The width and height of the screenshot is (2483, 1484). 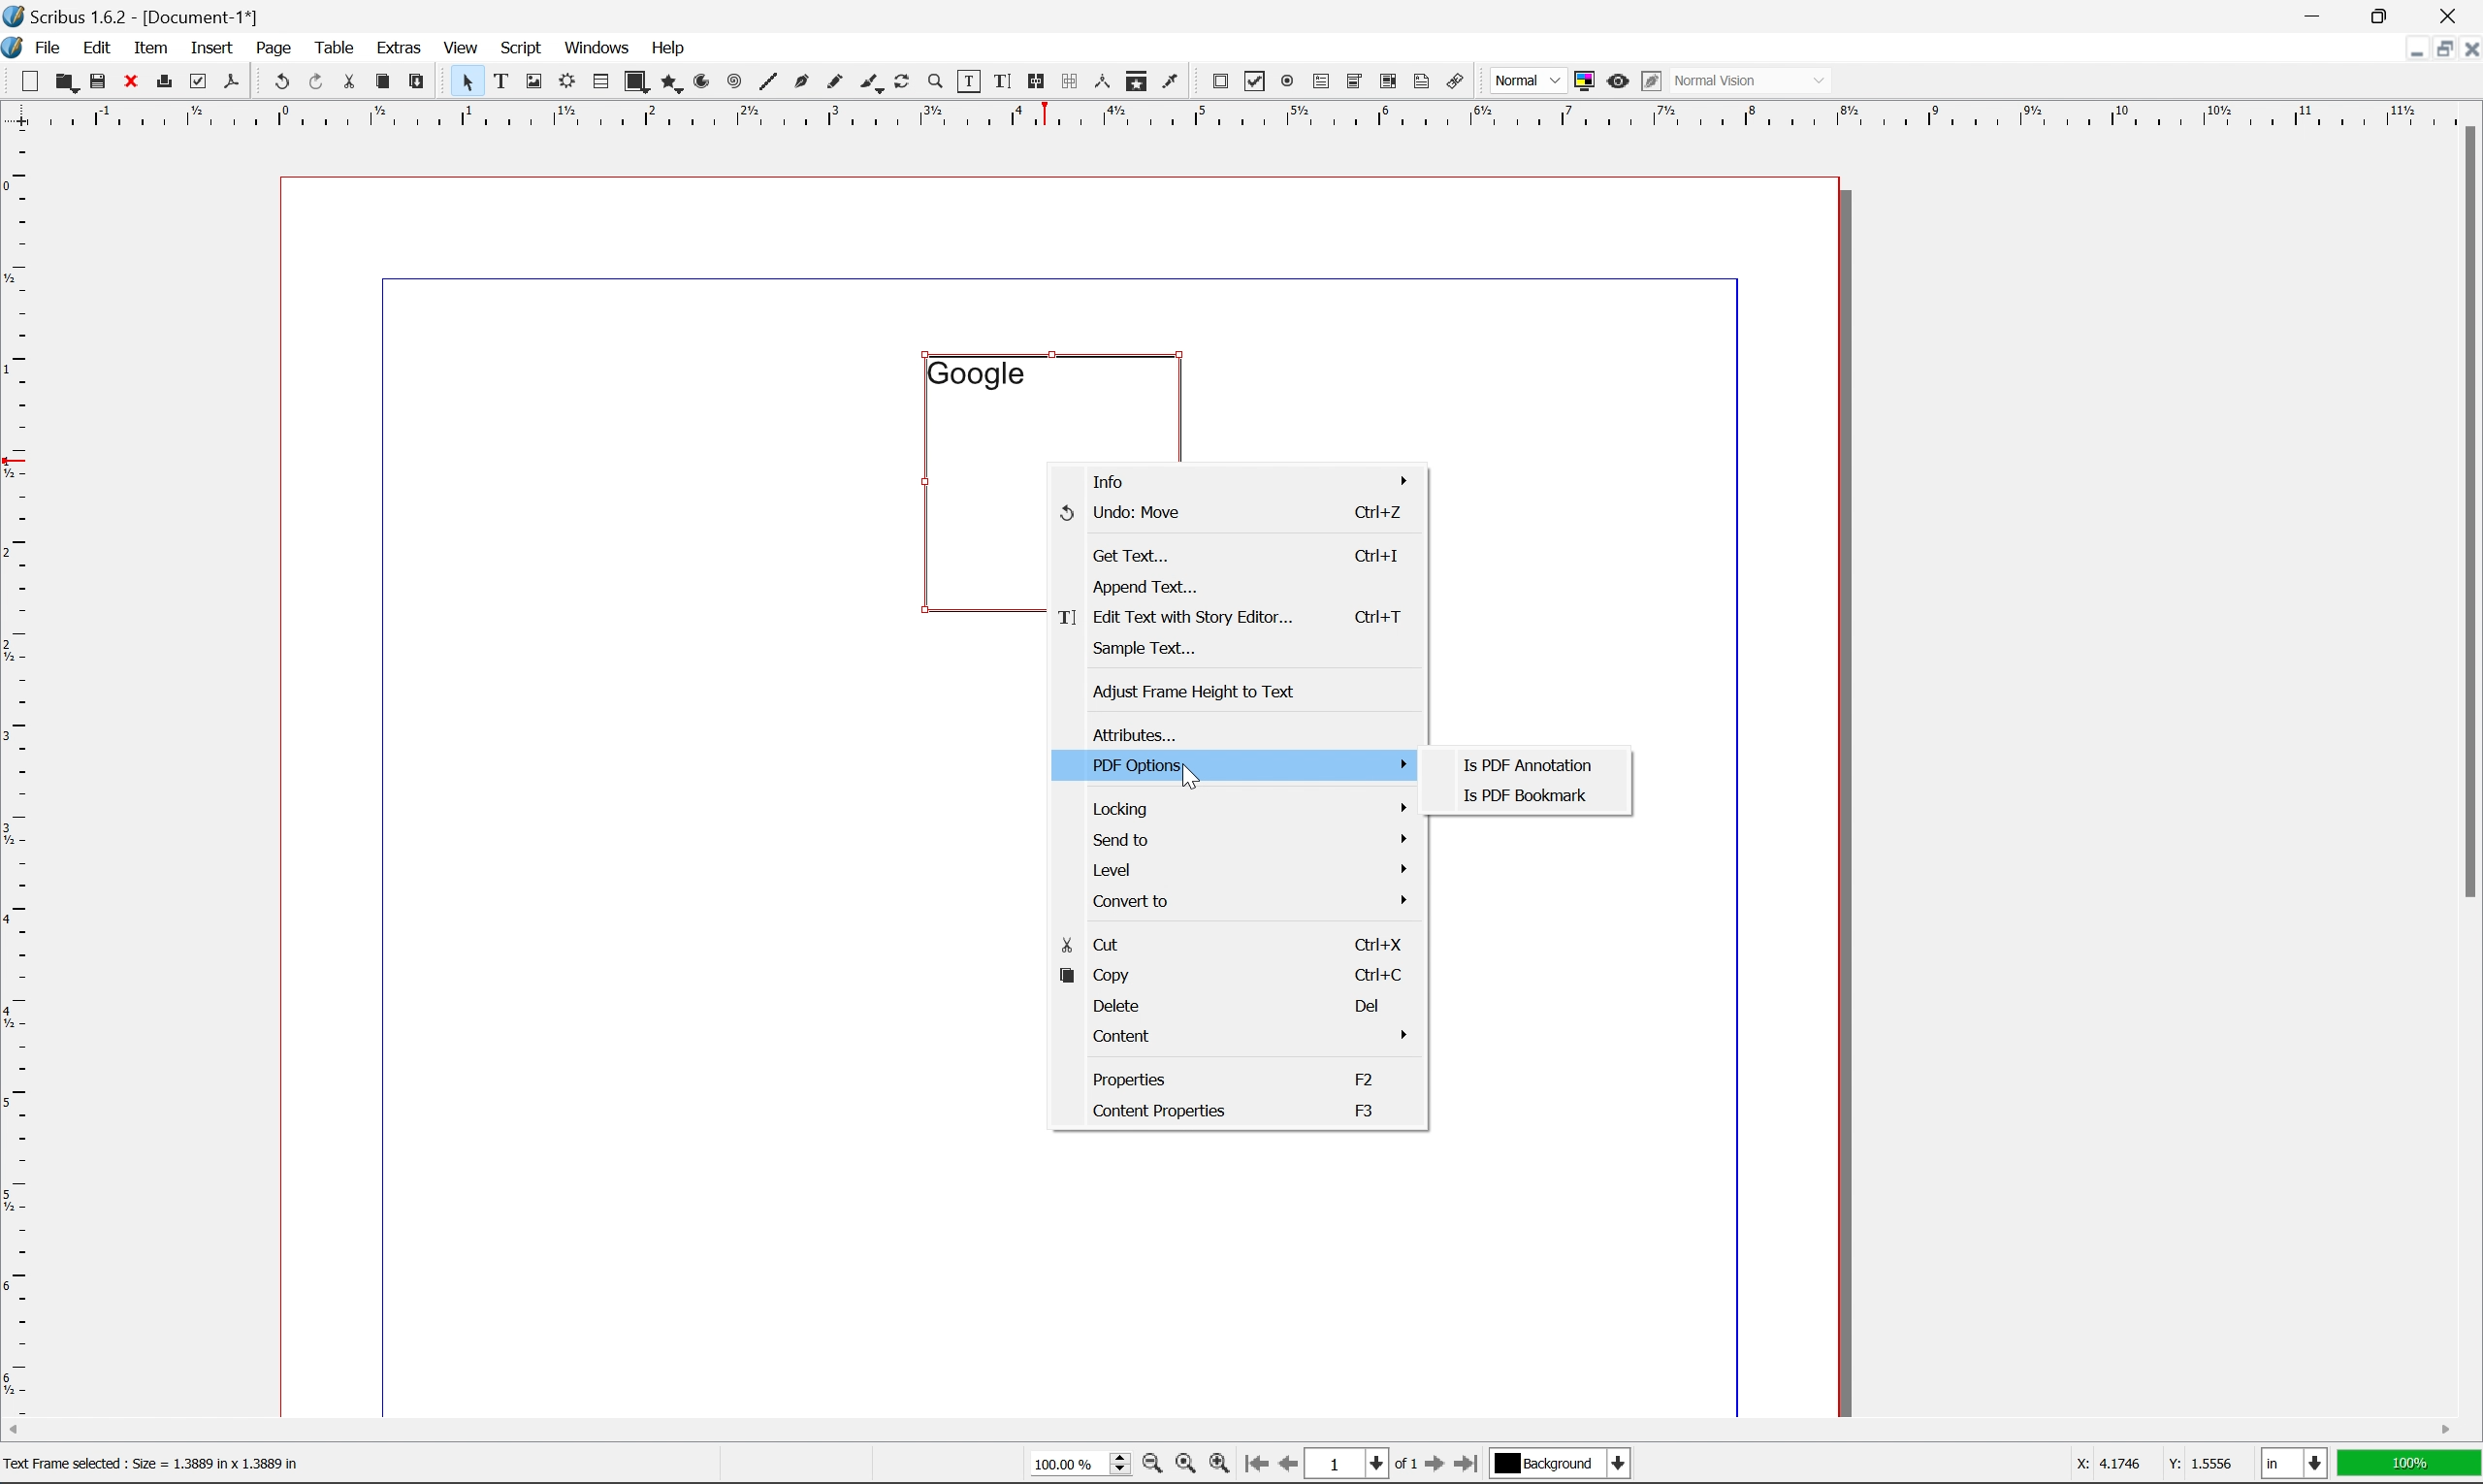 I want to click on edit text with story editor, so click(x=1175, y=618).